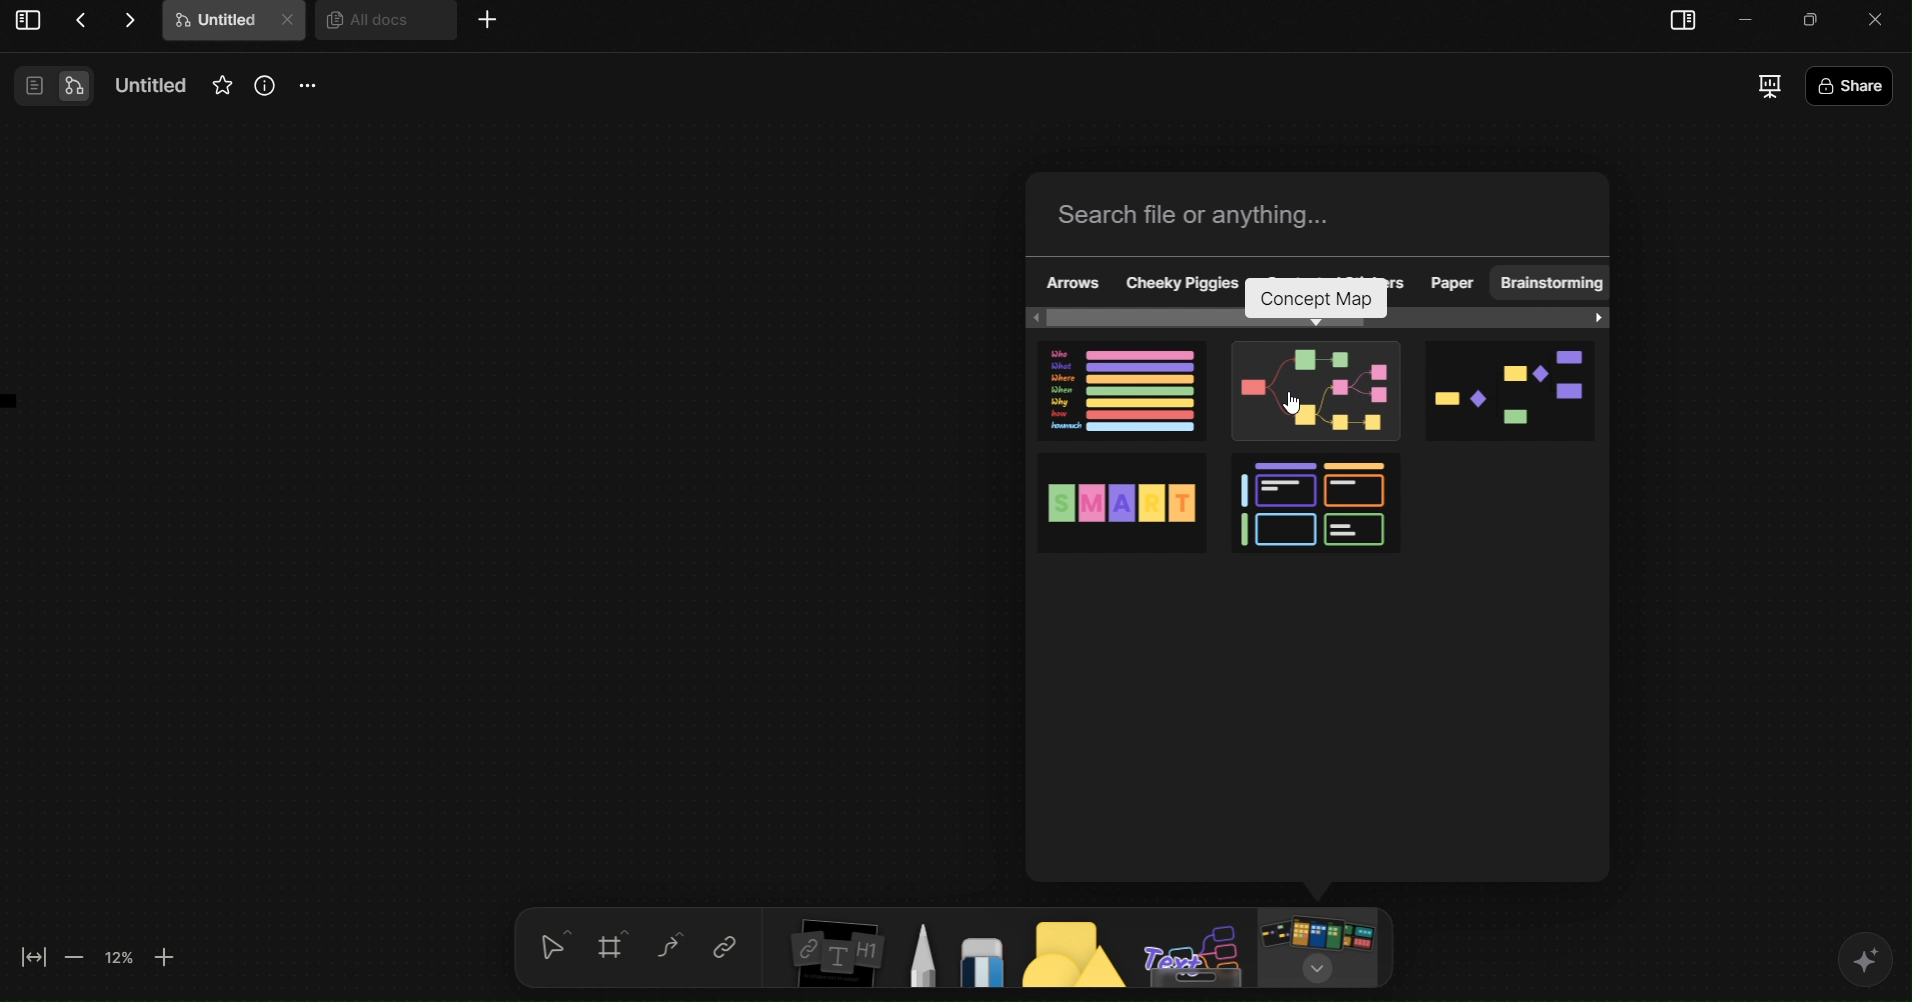 This screenshot has width=1912, height=1002. I want to click on Presentation Mode, so click(1770, 88).